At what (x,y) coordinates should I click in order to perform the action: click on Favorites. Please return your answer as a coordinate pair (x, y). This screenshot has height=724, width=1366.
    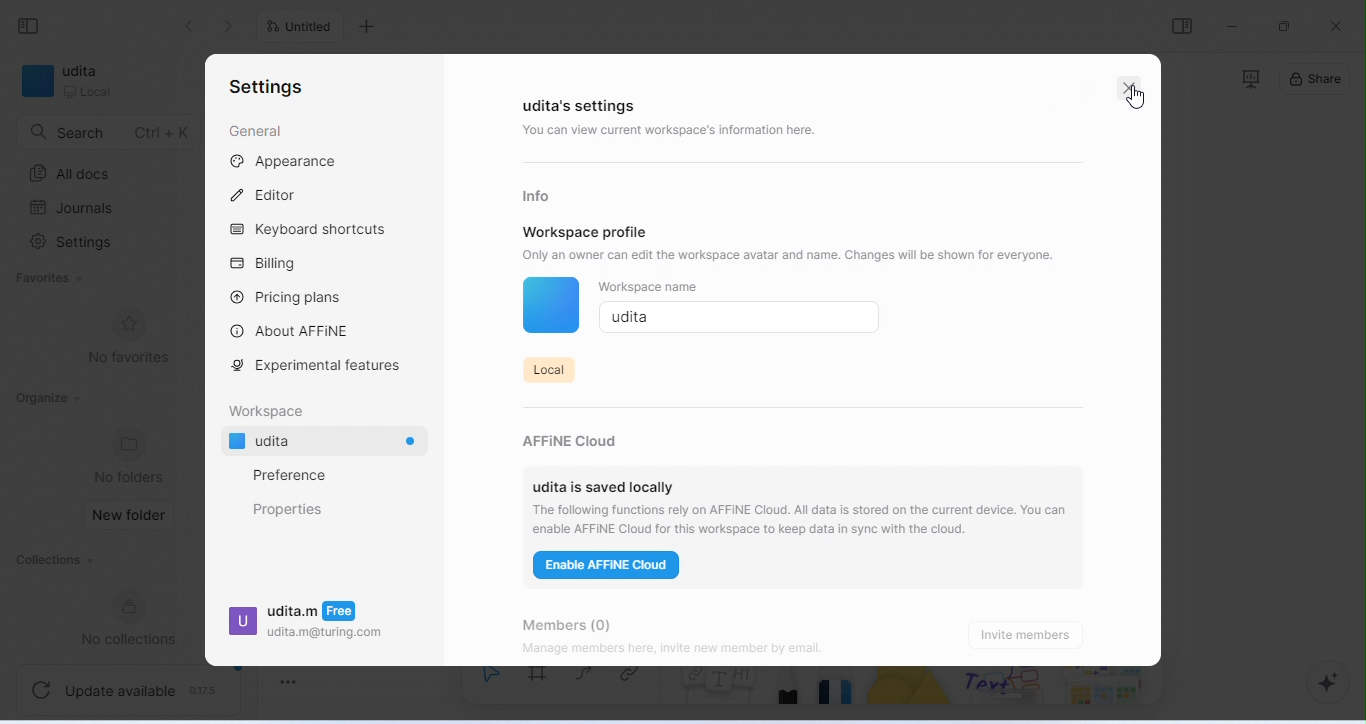
    Looking at the image, I should click on (48, 279).